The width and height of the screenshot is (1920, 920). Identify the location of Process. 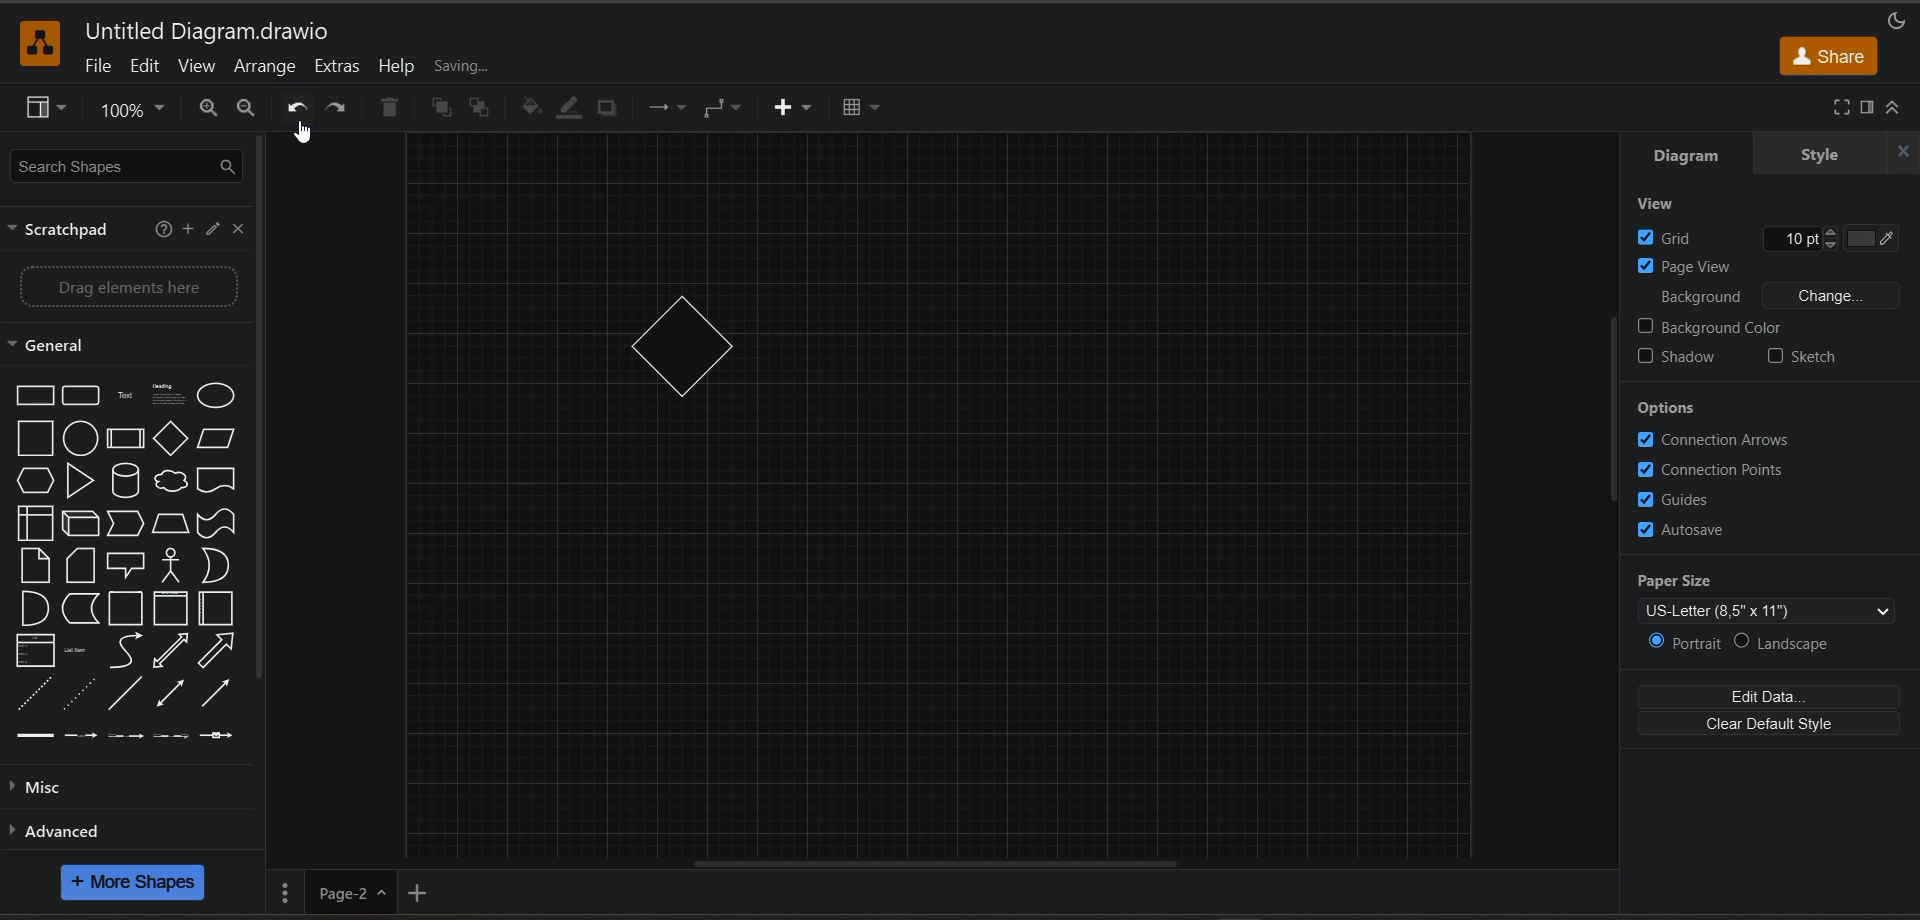
(125, 439).